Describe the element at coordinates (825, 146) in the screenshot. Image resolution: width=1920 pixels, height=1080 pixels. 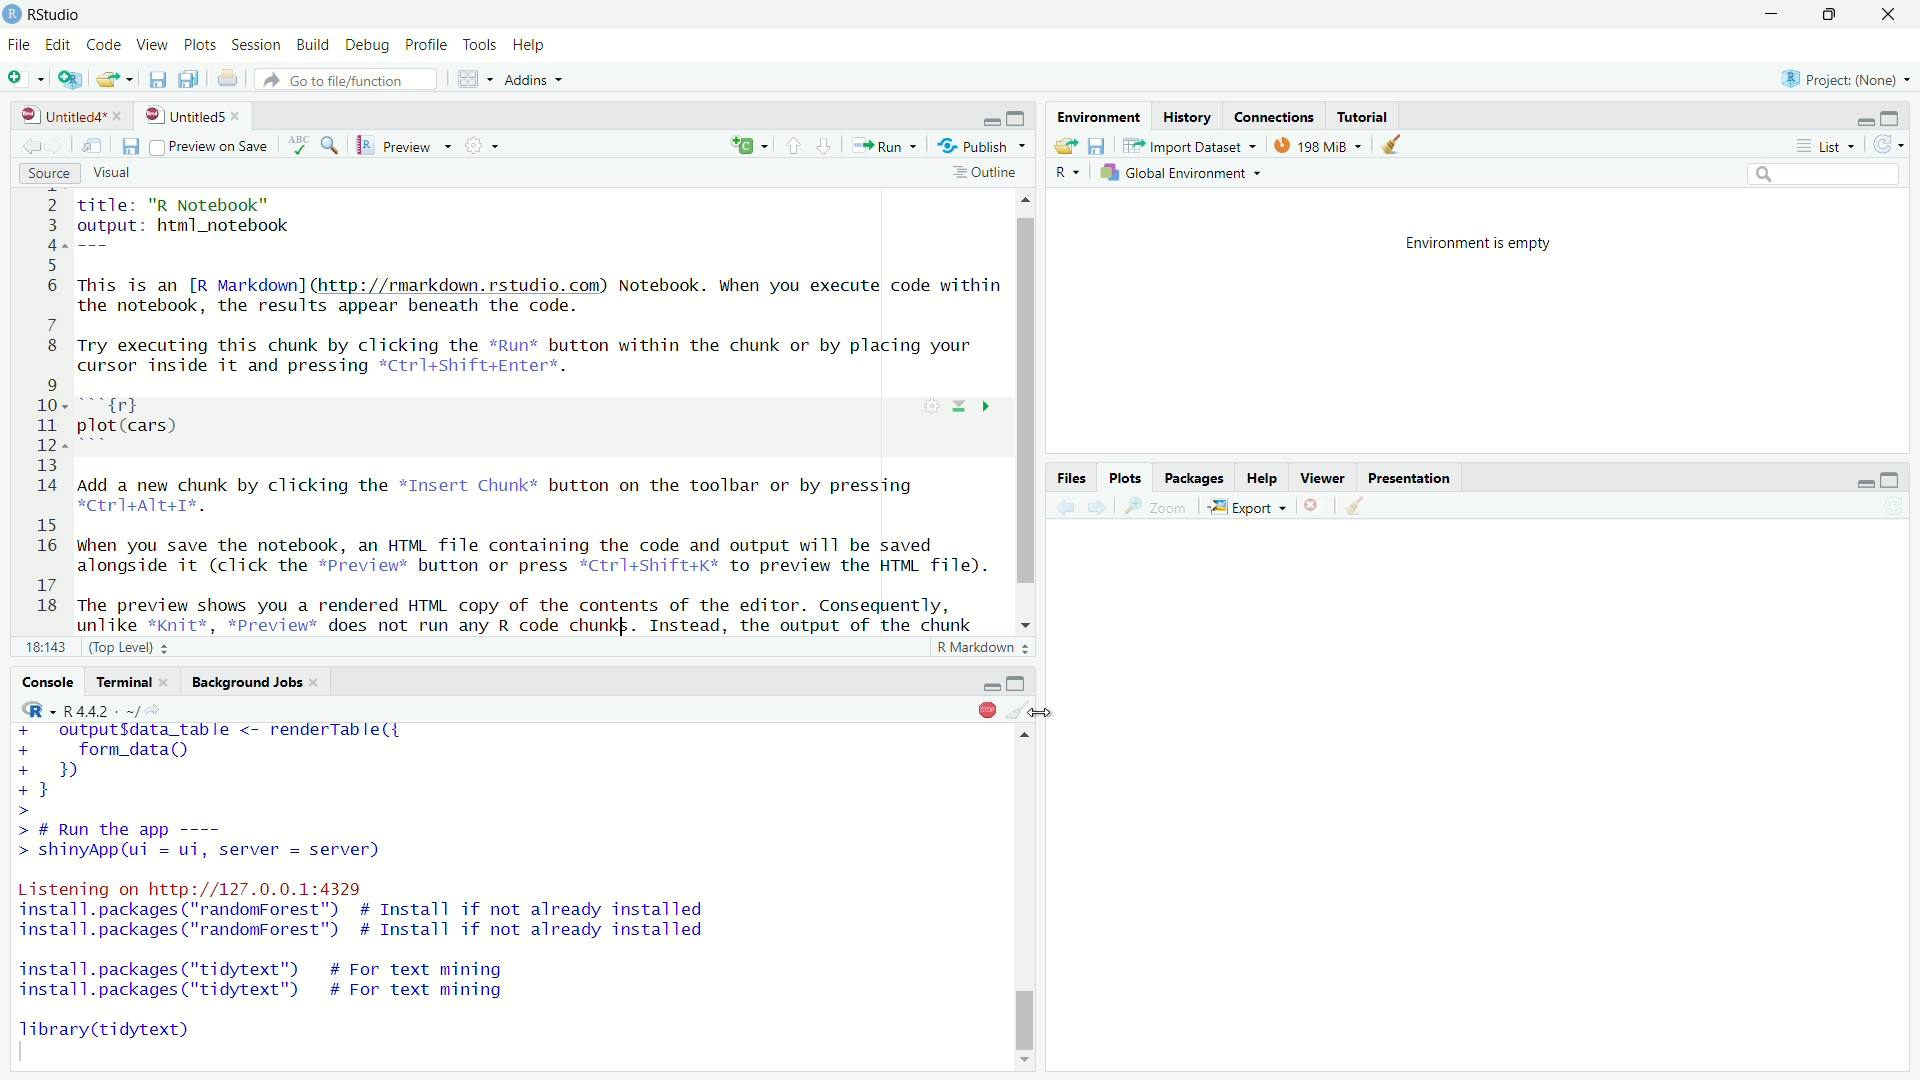
I see `up` at that location.